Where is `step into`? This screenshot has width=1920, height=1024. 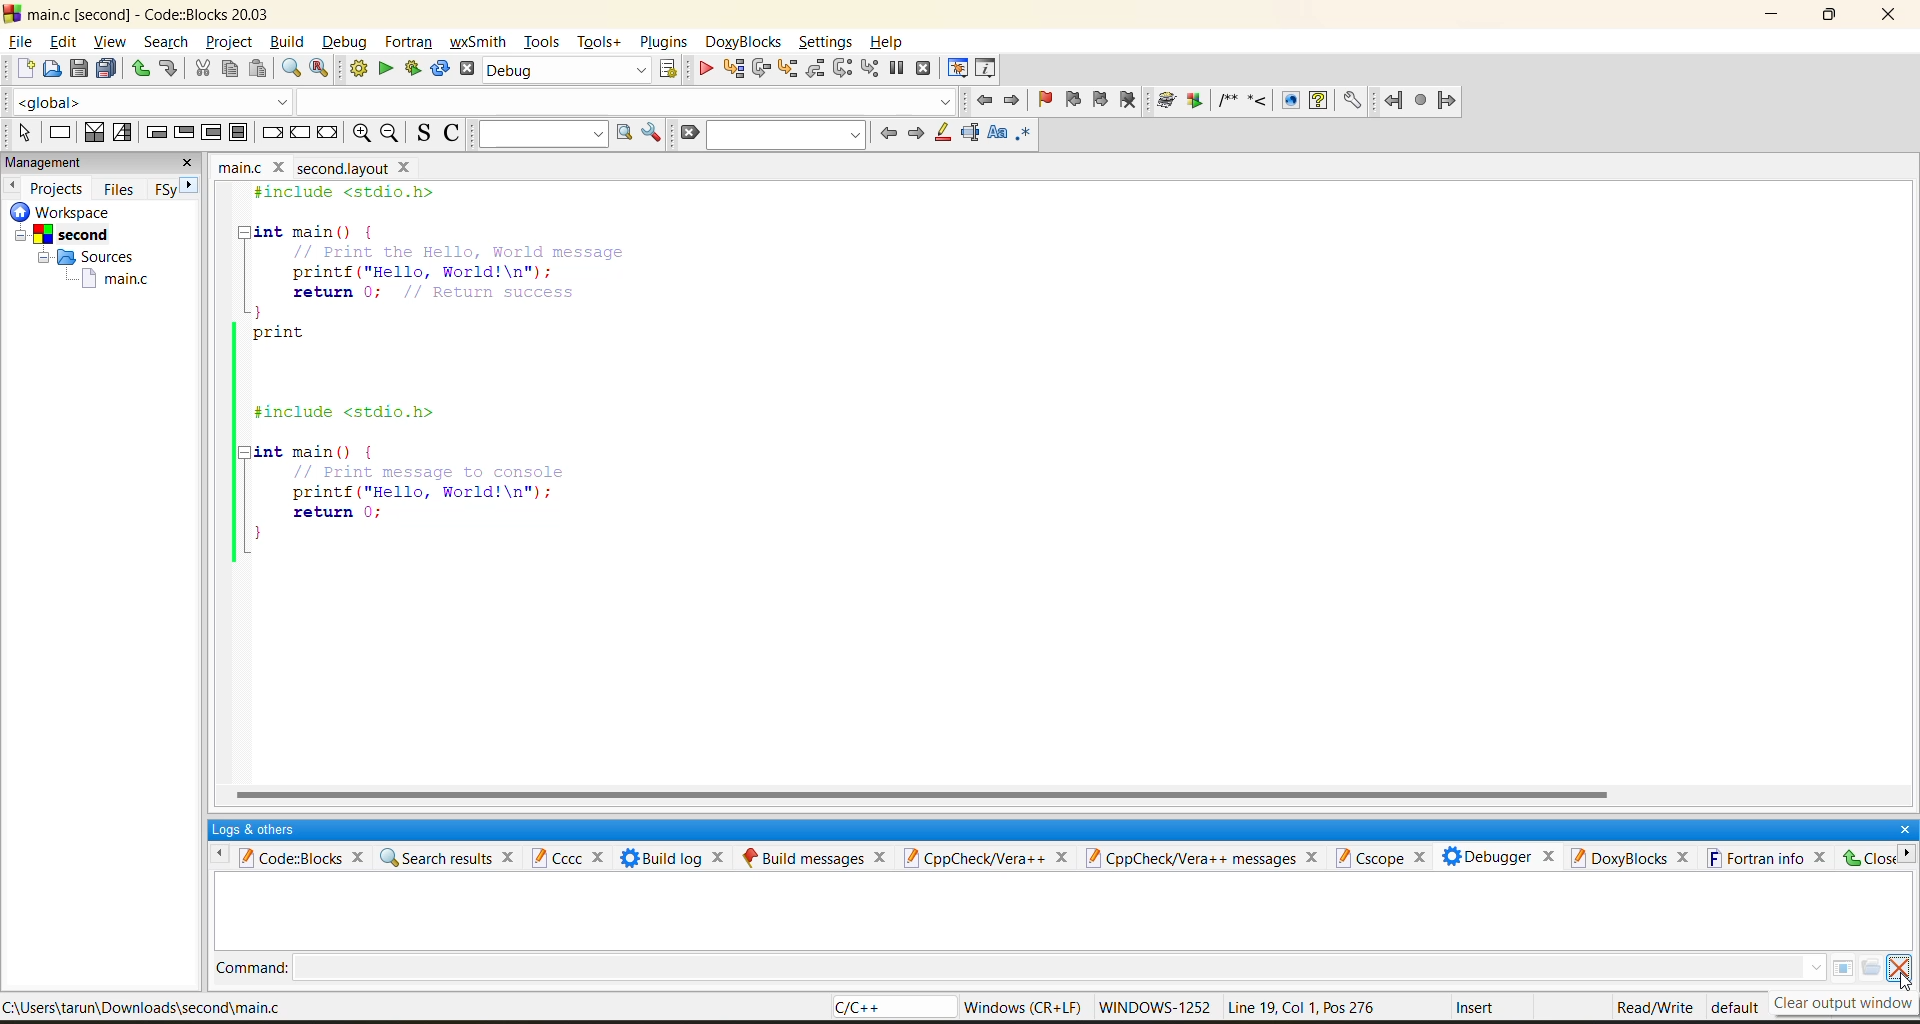 step into is located at coordinates (789, 68).